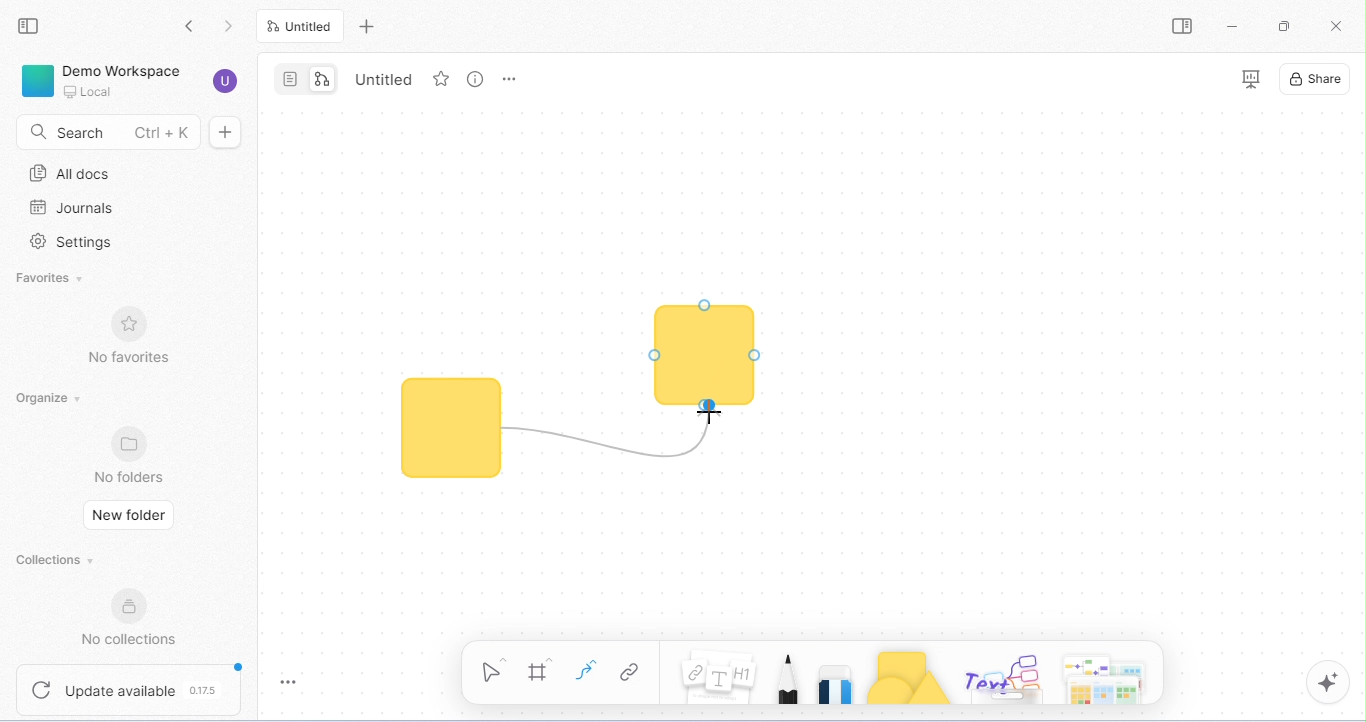 This screenshot has width=1366, height=722. Describe the element at coordinates (196, 28) in the screenshot. I see `go back` at that location.